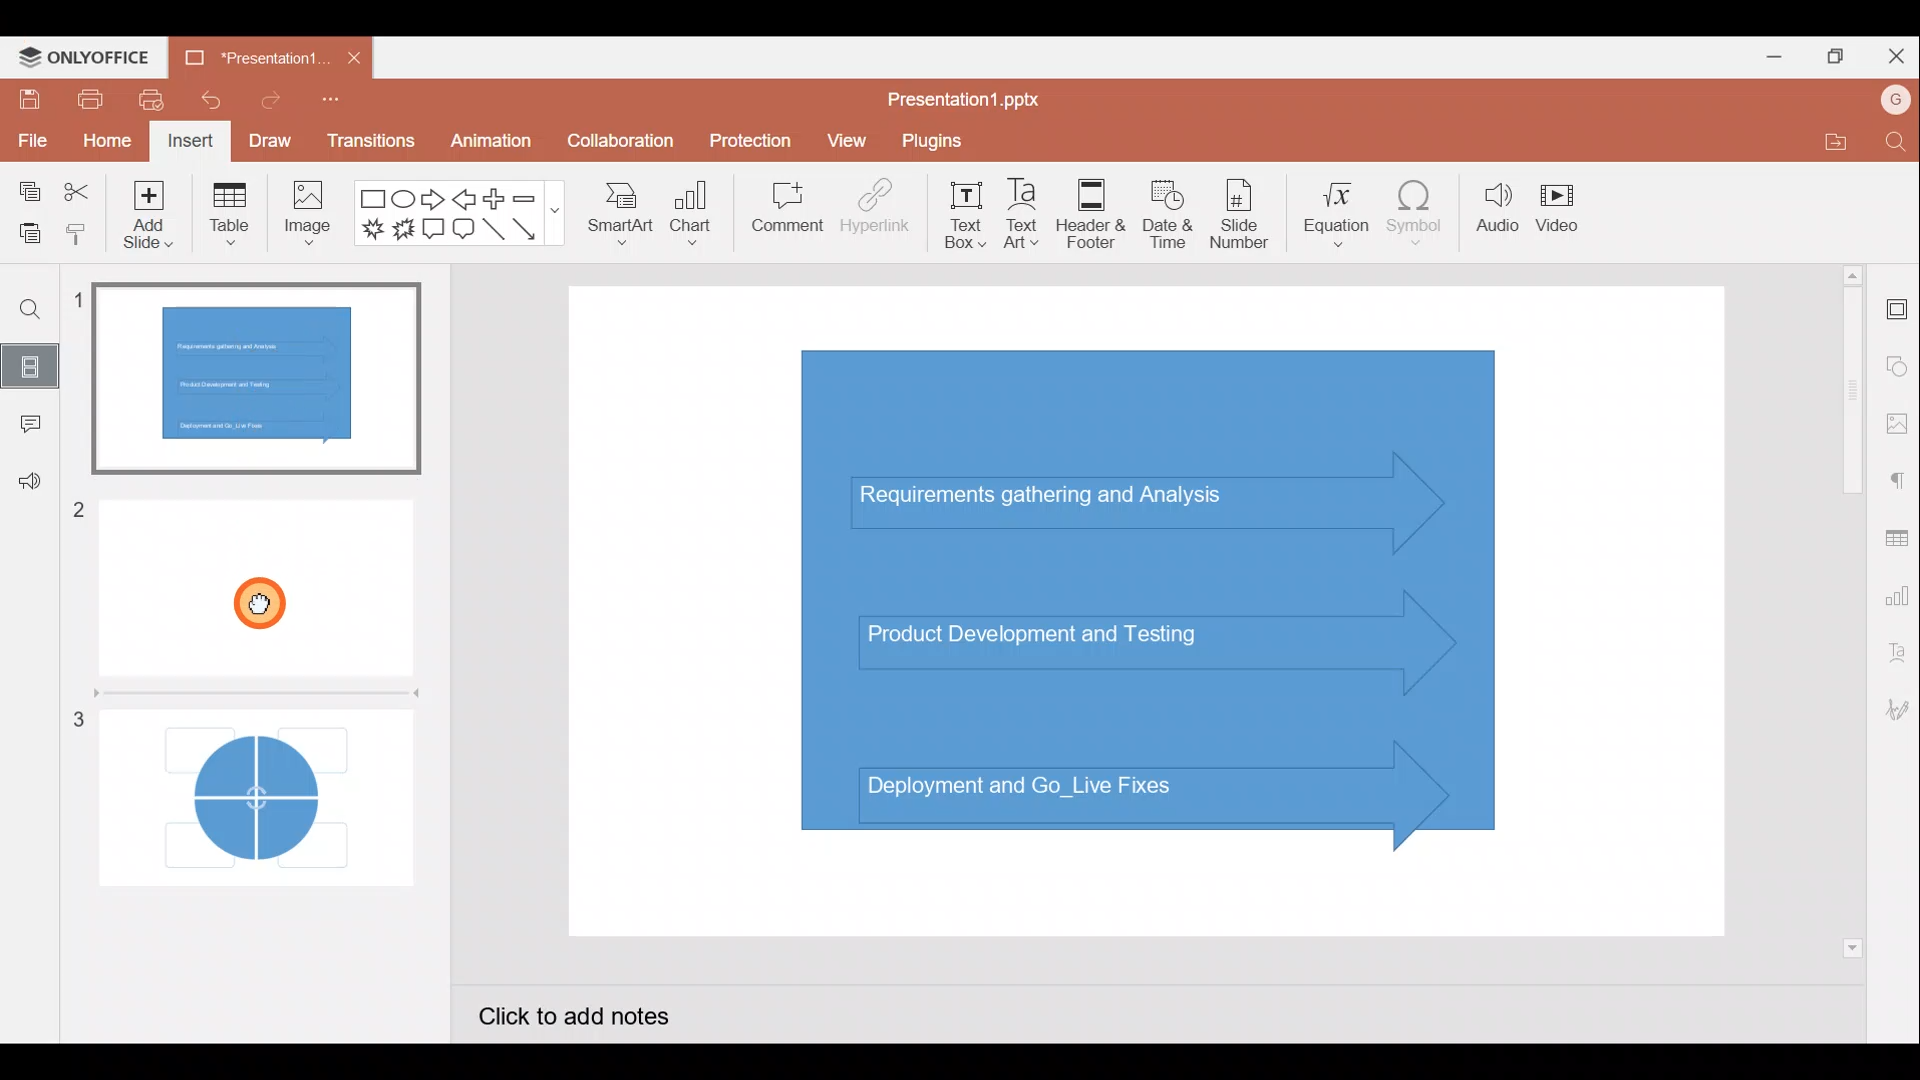 The height and width of the screenshot is (1080, 1920). Describe the element at coordinates (144, 218) in the screenshot. I see `Add slide` at that location.